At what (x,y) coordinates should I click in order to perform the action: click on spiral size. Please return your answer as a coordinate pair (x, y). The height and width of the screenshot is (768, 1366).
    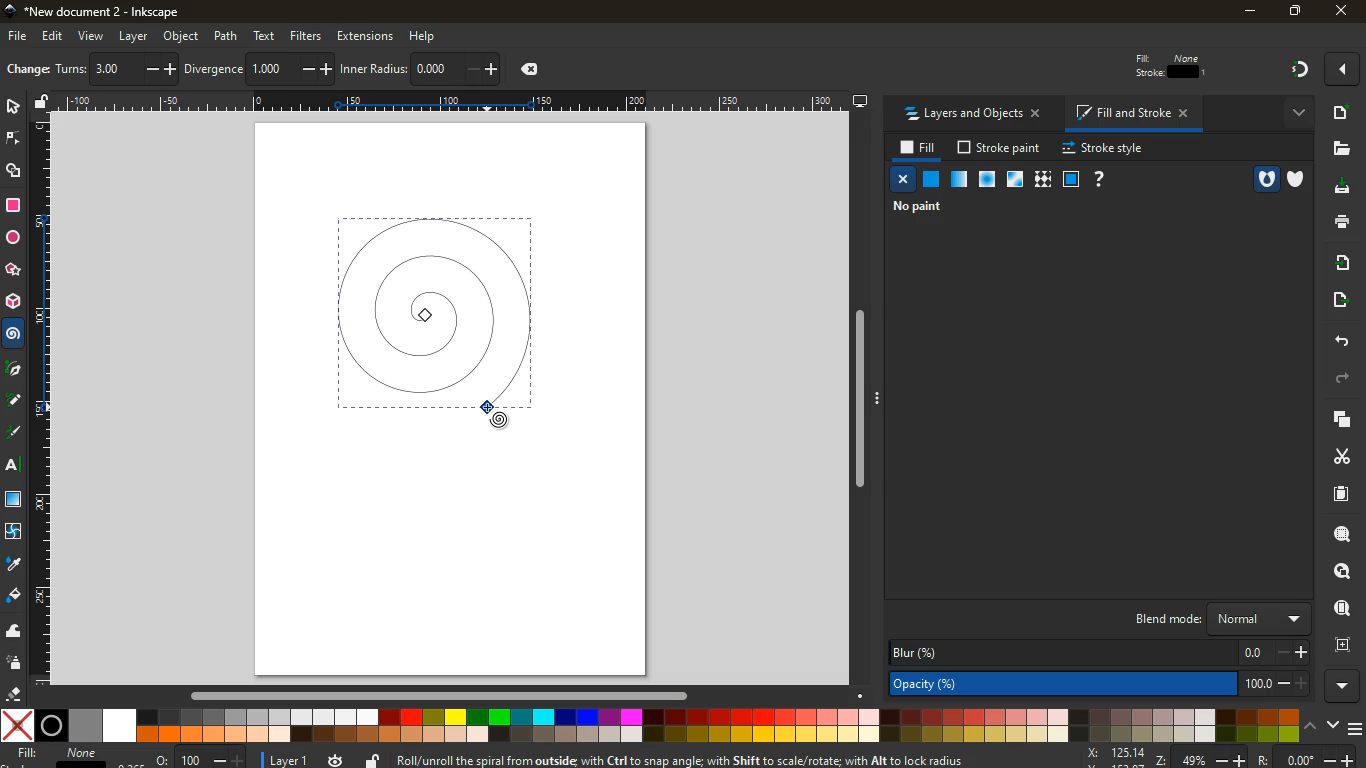
    Looking at the image, I should click on (41, 399).